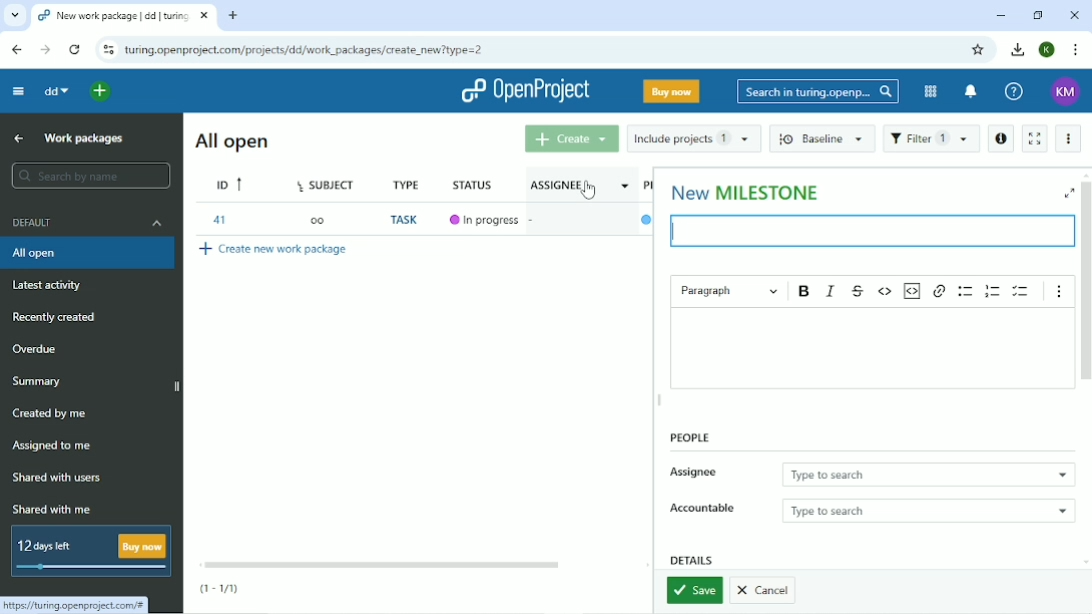 This screenshot has width=1092, height=614. What do you see at coordinates (871, 349) in the screenshot?
I see `Empty text box` at bounding box center [871, 349].